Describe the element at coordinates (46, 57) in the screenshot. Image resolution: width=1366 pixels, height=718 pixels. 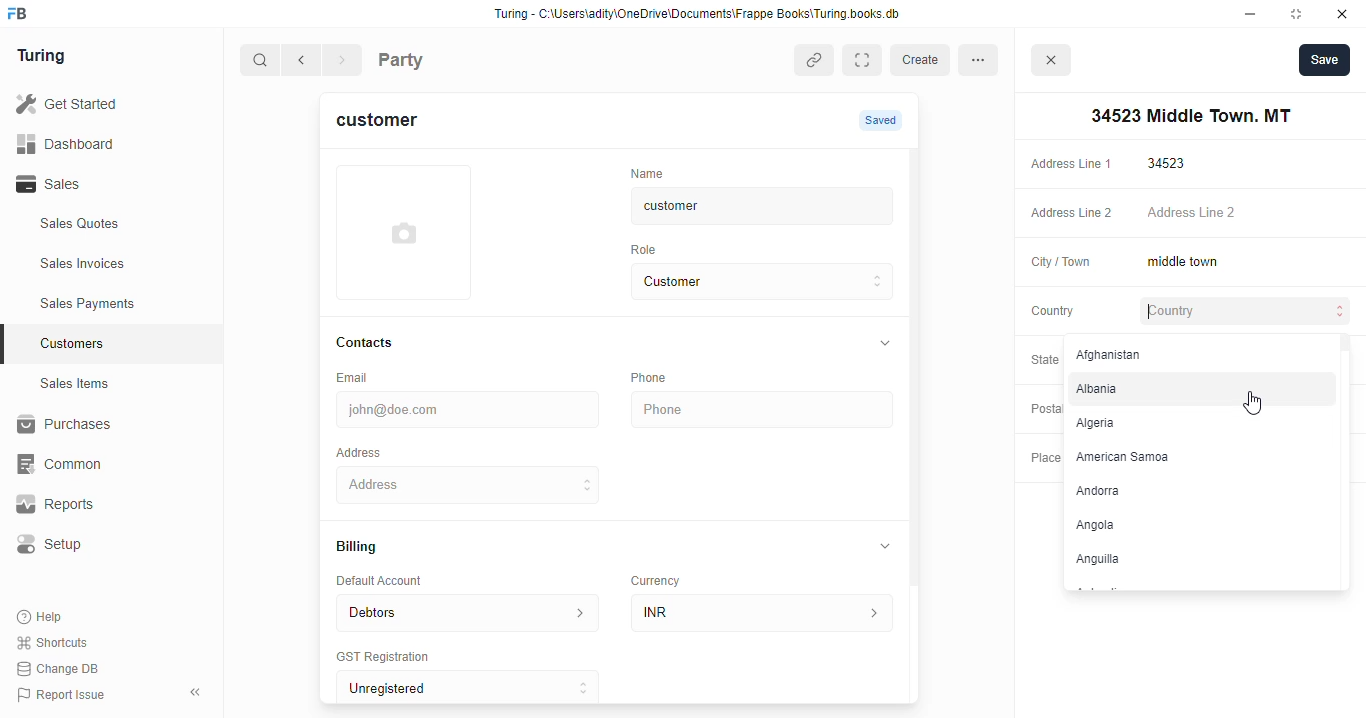
I see `Turing` at that location.